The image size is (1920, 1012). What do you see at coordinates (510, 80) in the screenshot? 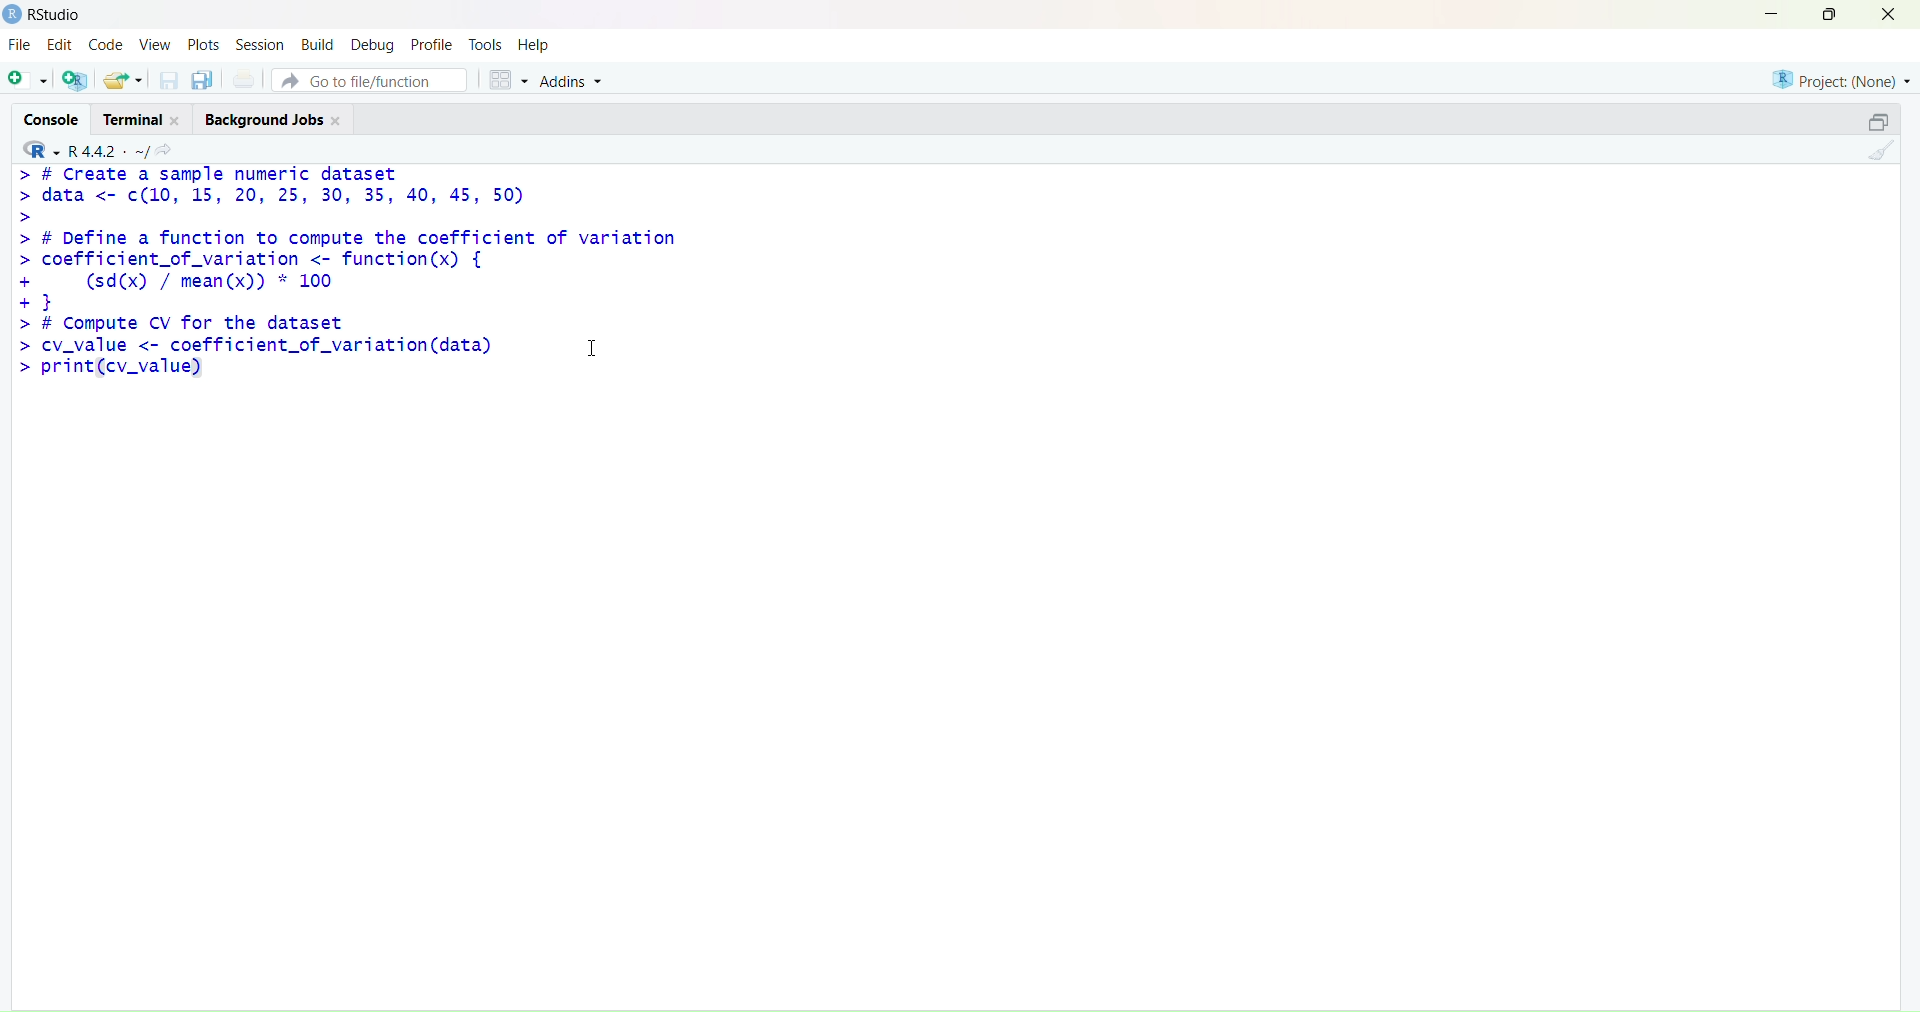
I see `grid` at bounding box center [510, 80].